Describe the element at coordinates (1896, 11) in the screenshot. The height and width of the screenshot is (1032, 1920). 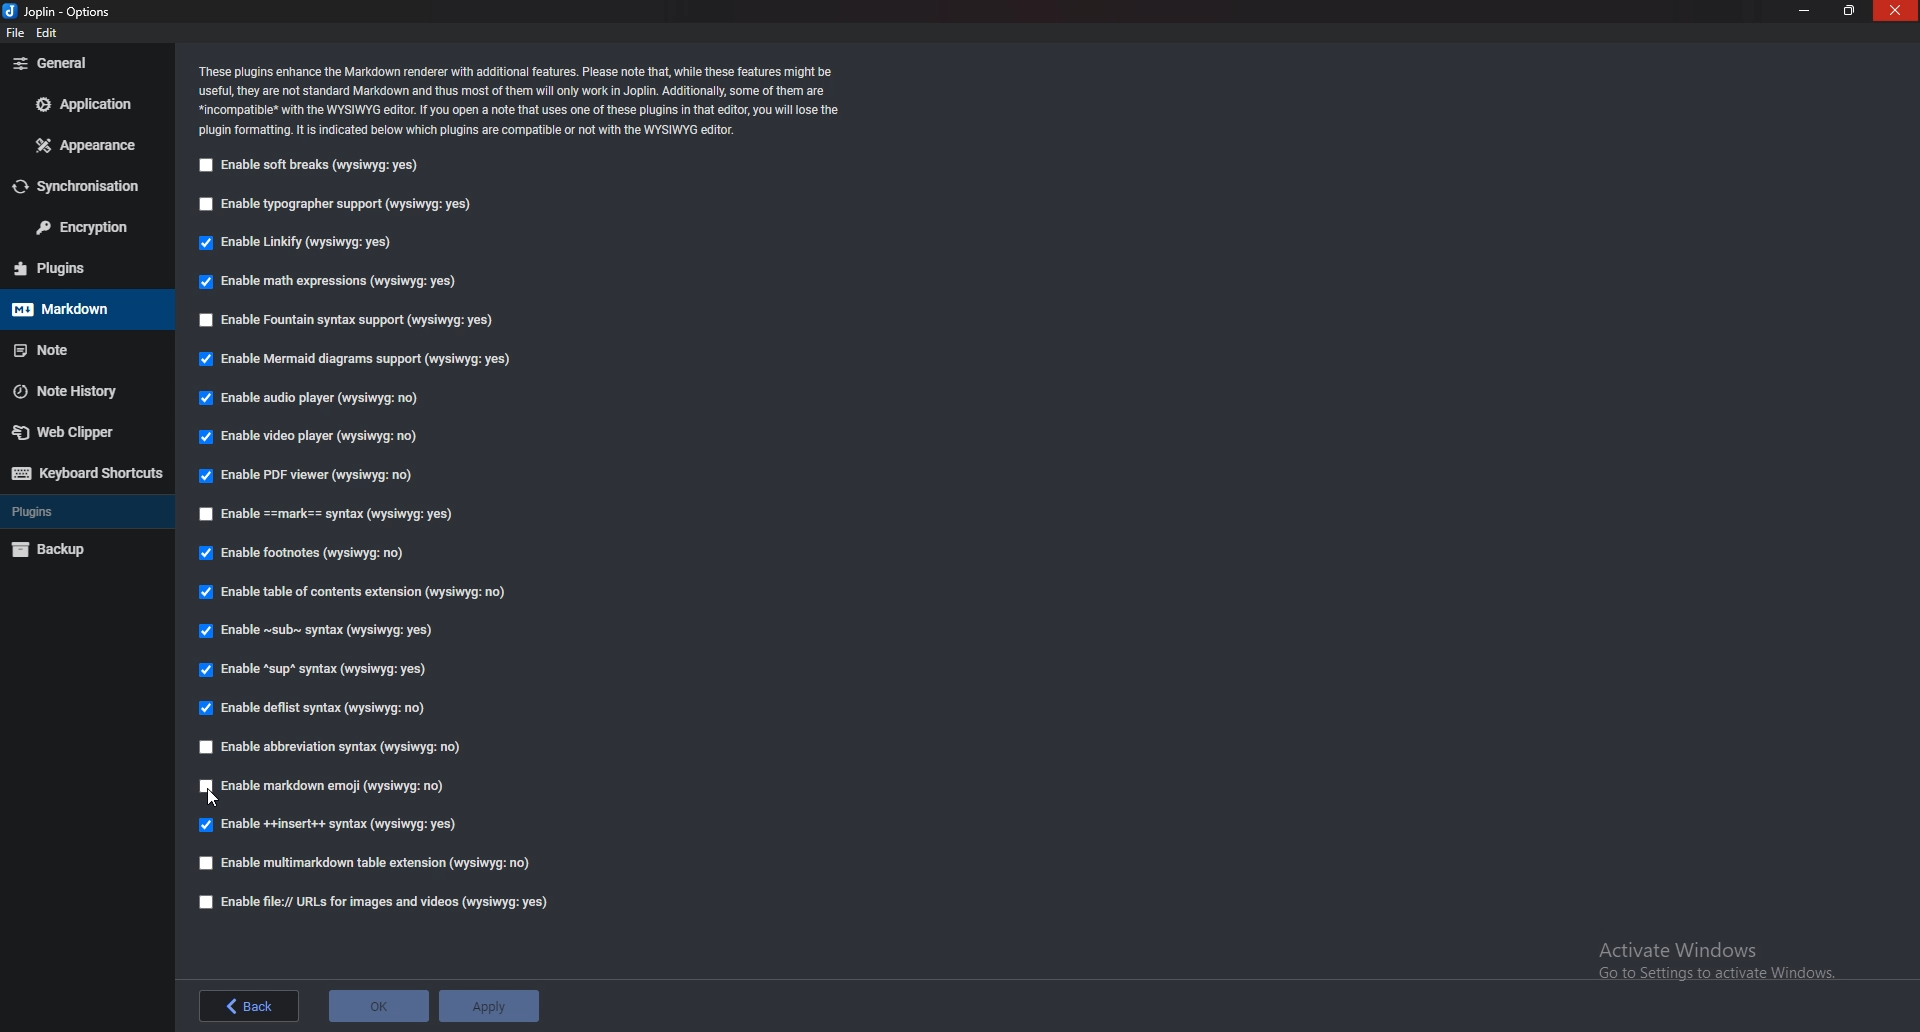
I see `close` at that location.